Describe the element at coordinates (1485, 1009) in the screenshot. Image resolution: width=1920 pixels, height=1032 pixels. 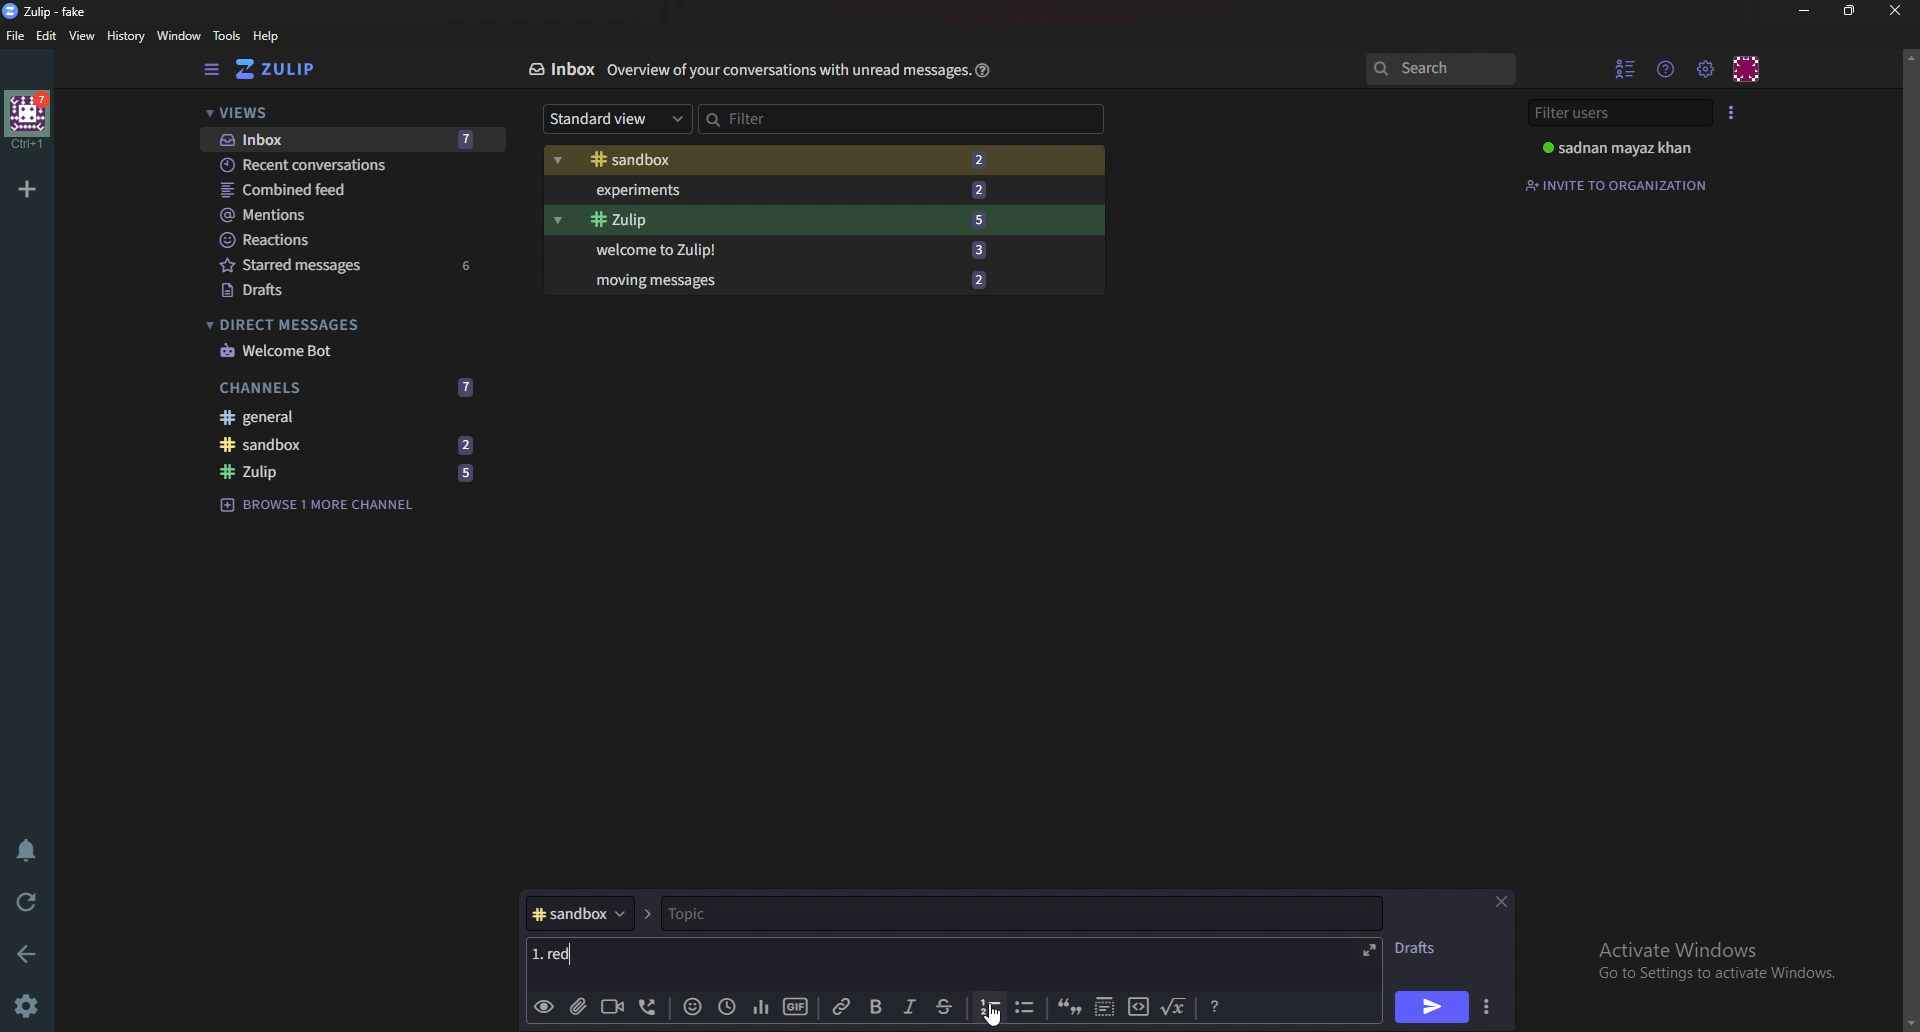
I see `Send options` at that location.